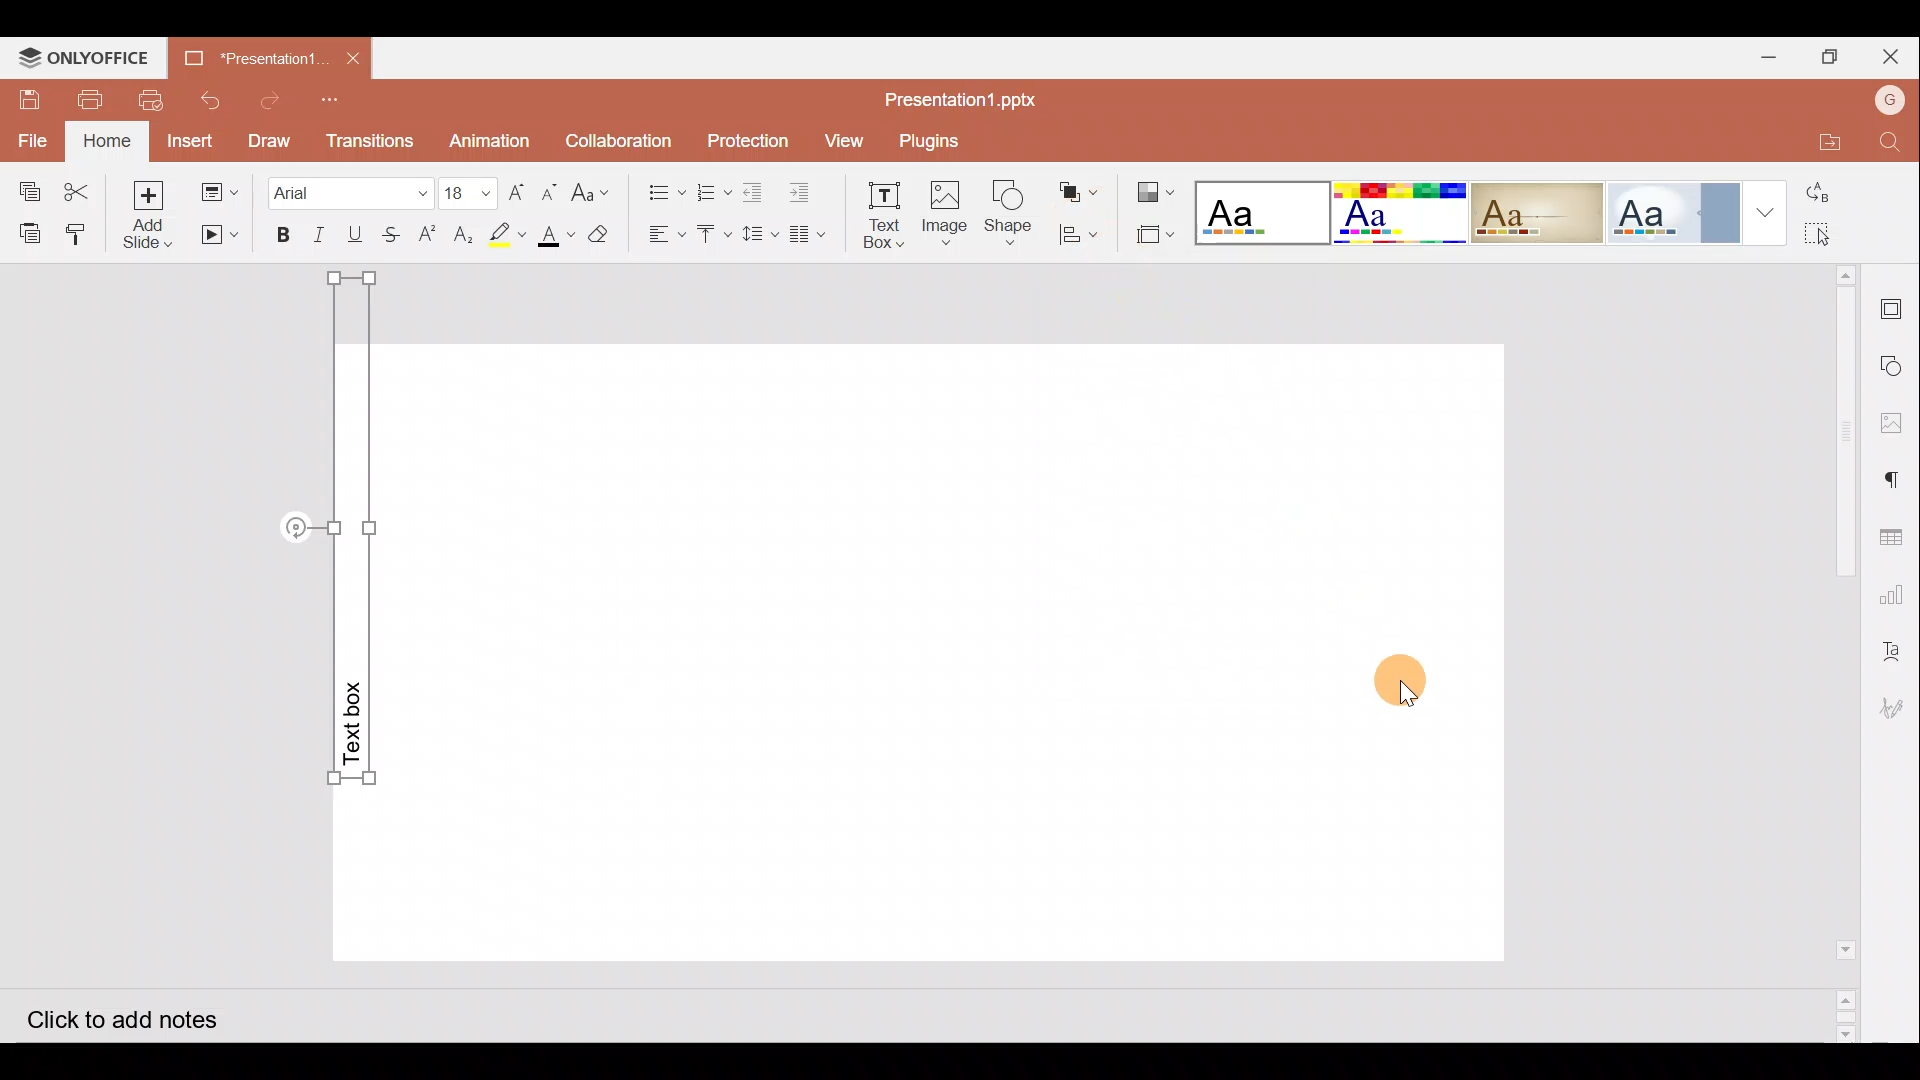 Image resolution: width=1920 pixels, height=1080 pixels. I want to click on Strikethrough, so click(388, 233).